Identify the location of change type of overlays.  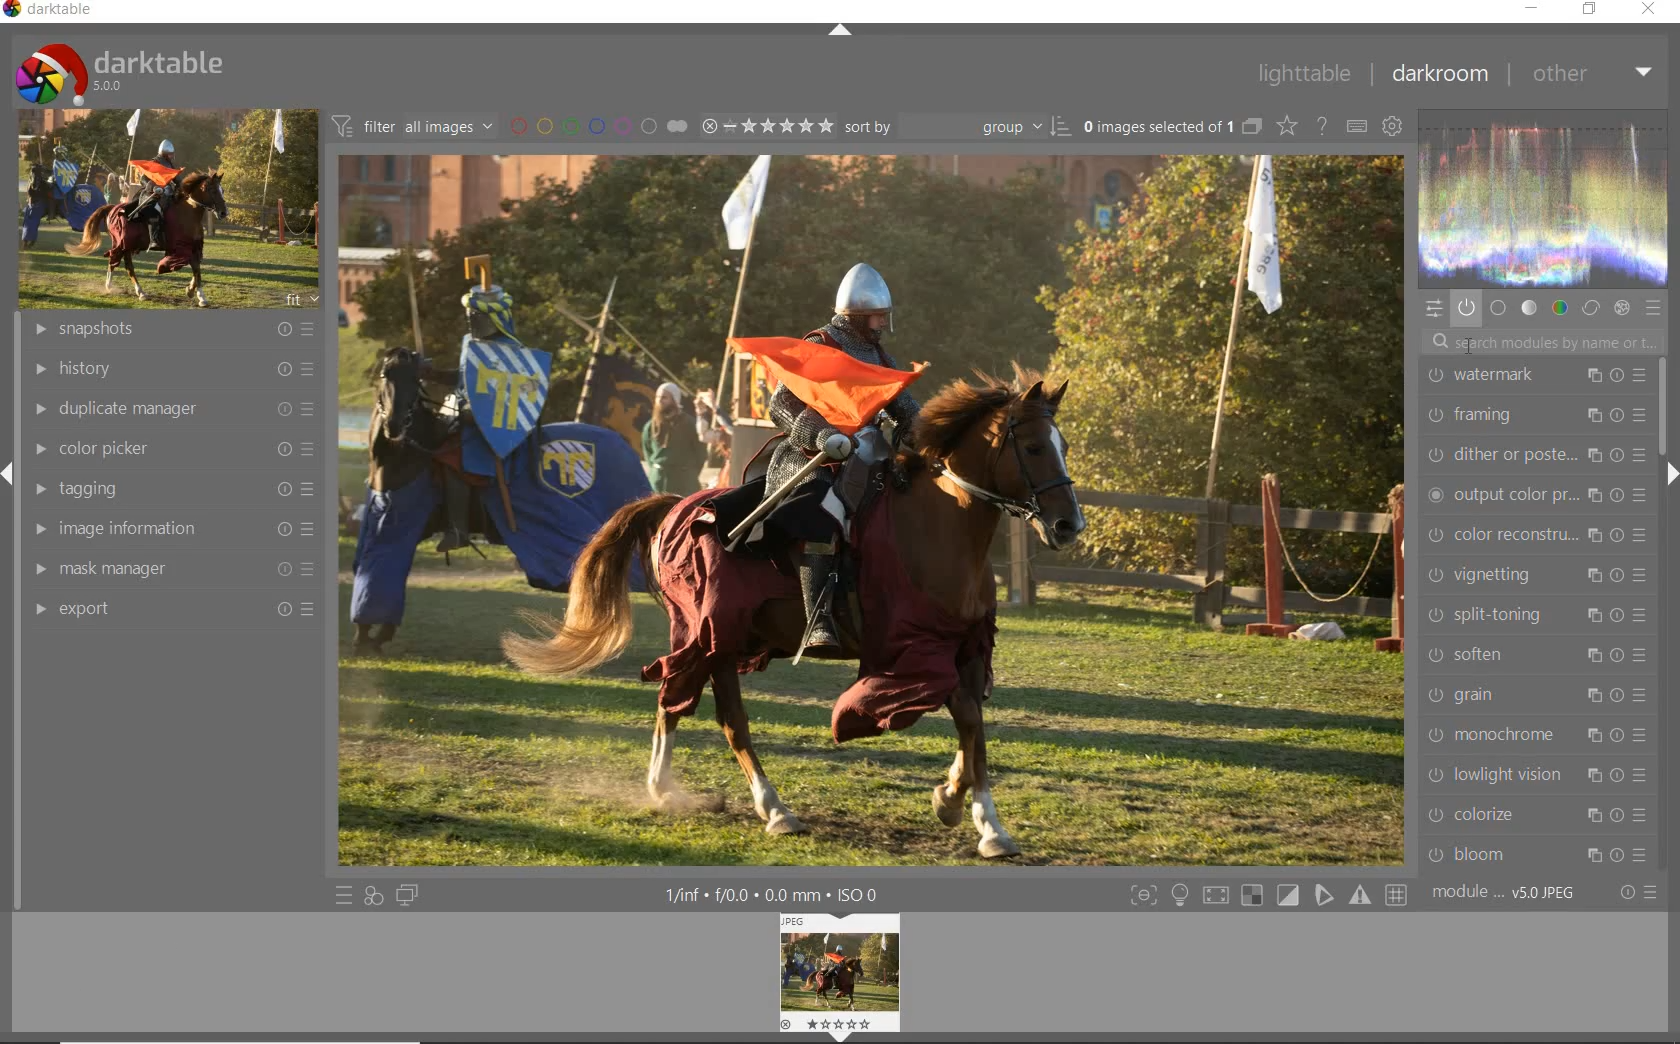
(1289, 128).